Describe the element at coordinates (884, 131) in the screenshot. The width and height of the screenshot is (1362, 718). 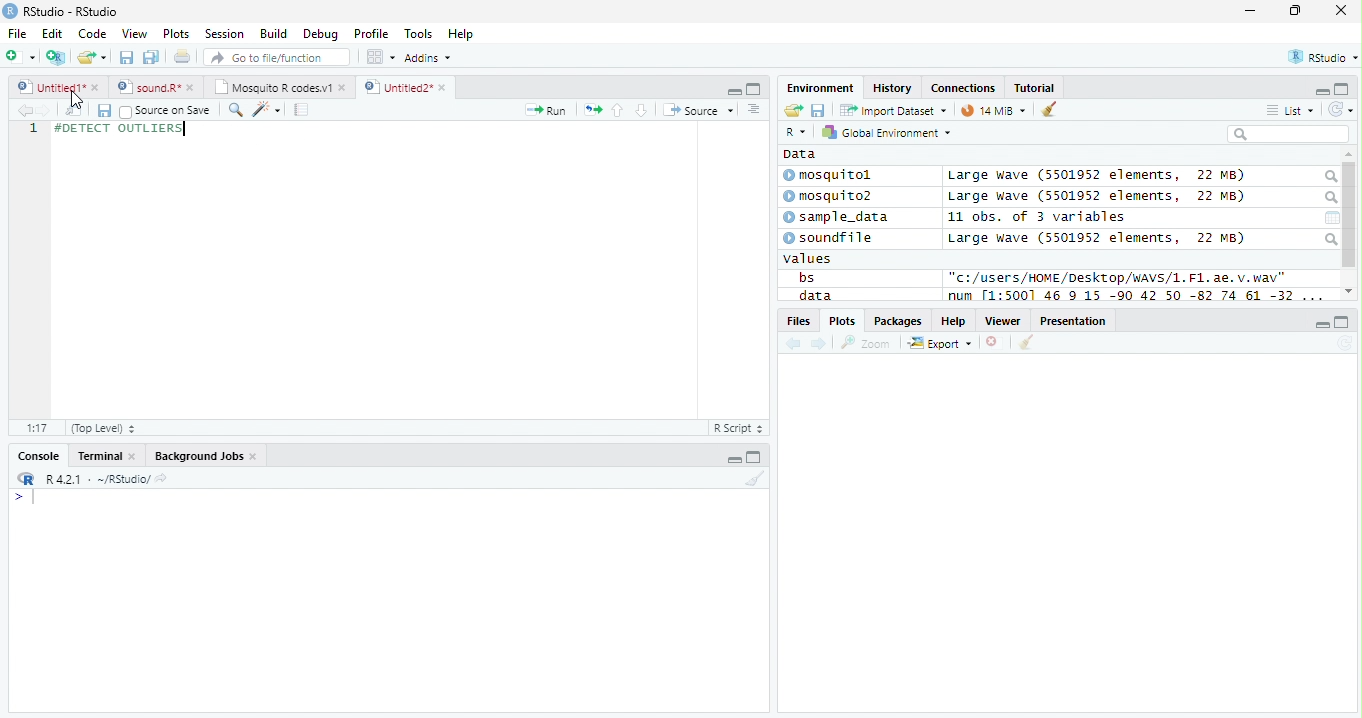
I see `Global Environment` at that location.